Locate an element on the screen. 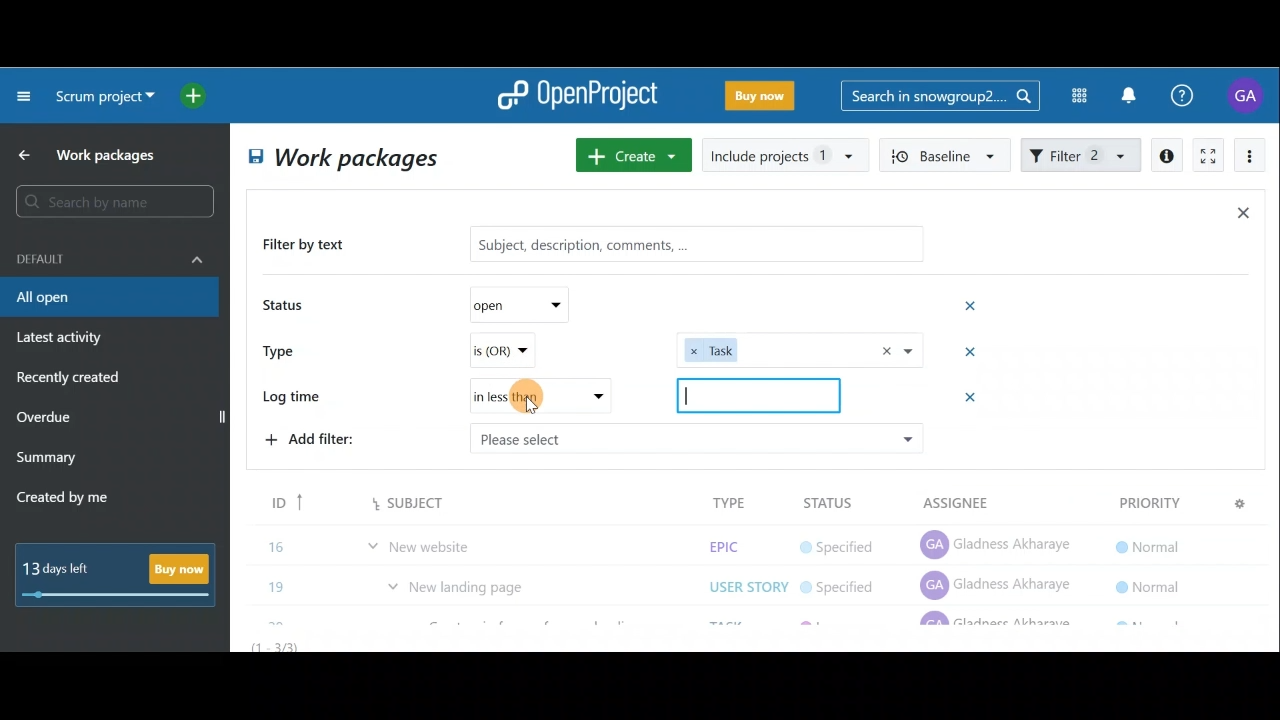 This screenshot has height=720, width=1280. Activate zen mode is located at coordinates (1206, 157).